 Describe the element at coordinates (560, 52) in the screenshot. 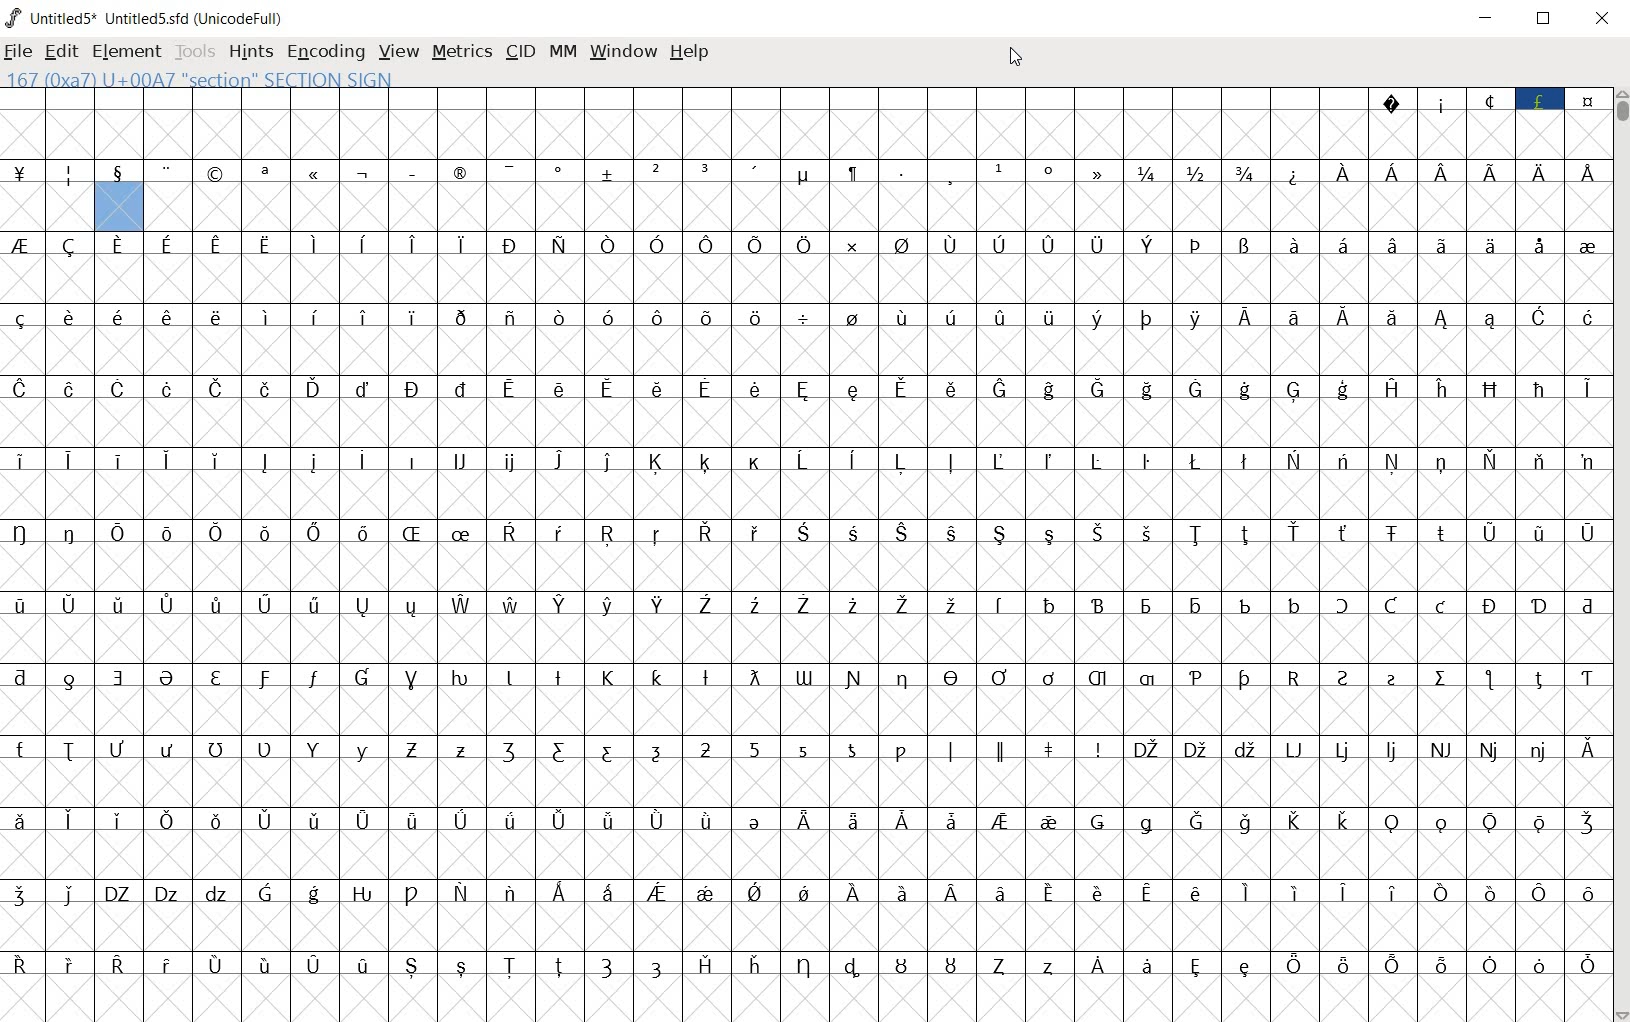

I see `mm` at that location.